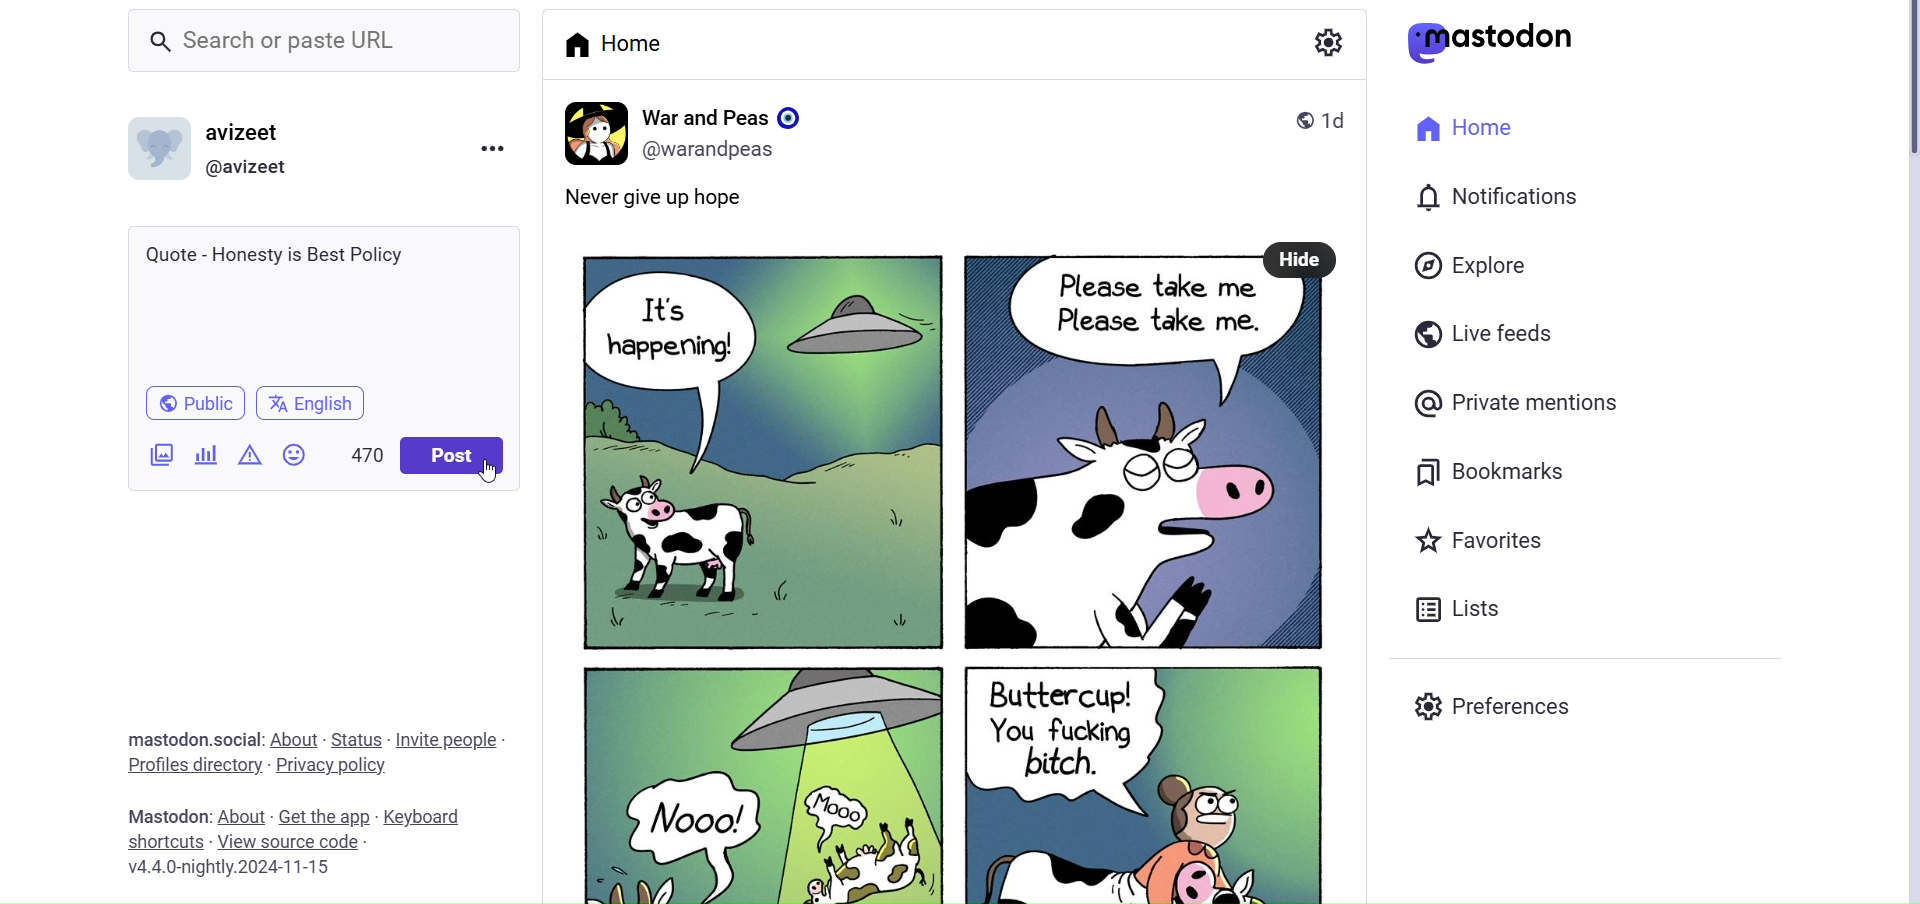 The image size is (1920, 904). Describe the element at coordinates (1483, 335) in the screenshot. I see `Live Feeds` at that location.